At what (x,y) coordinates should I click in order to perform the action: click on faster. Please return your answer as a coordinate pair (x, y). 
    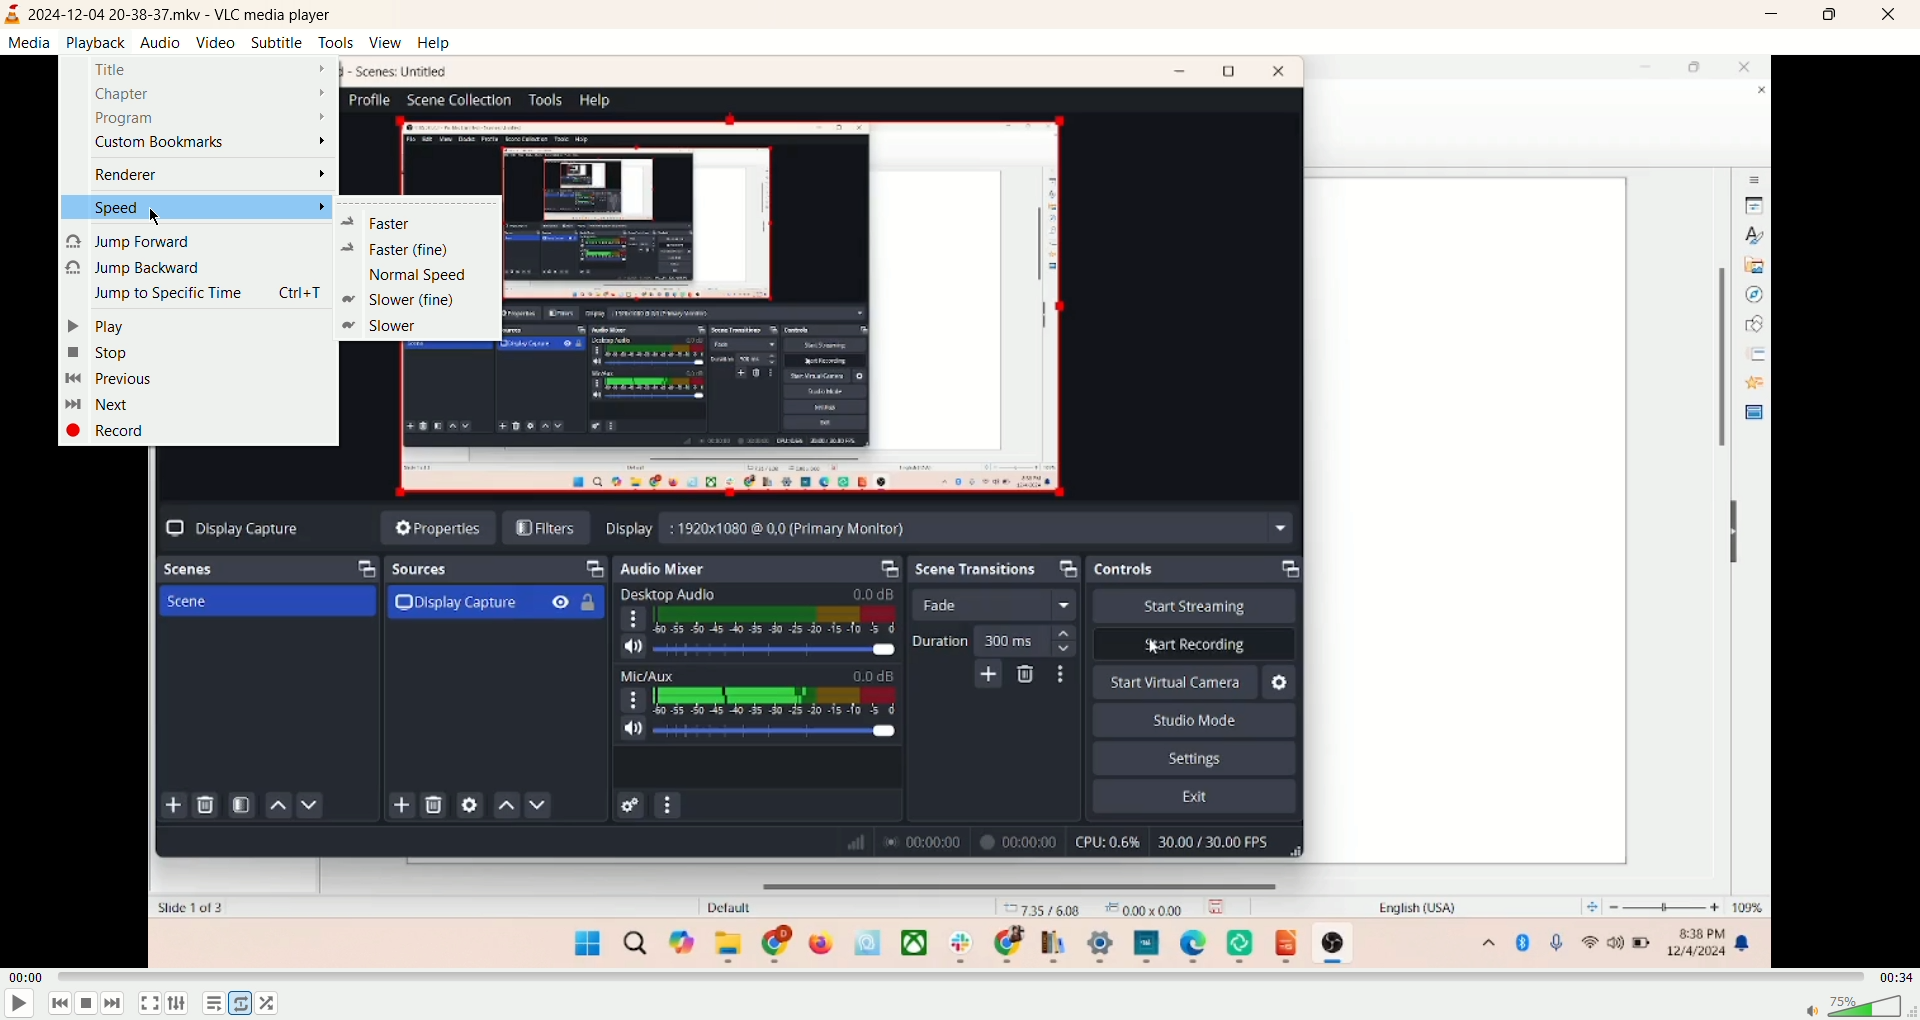
    Looking at the image, I should click on (379, 224).